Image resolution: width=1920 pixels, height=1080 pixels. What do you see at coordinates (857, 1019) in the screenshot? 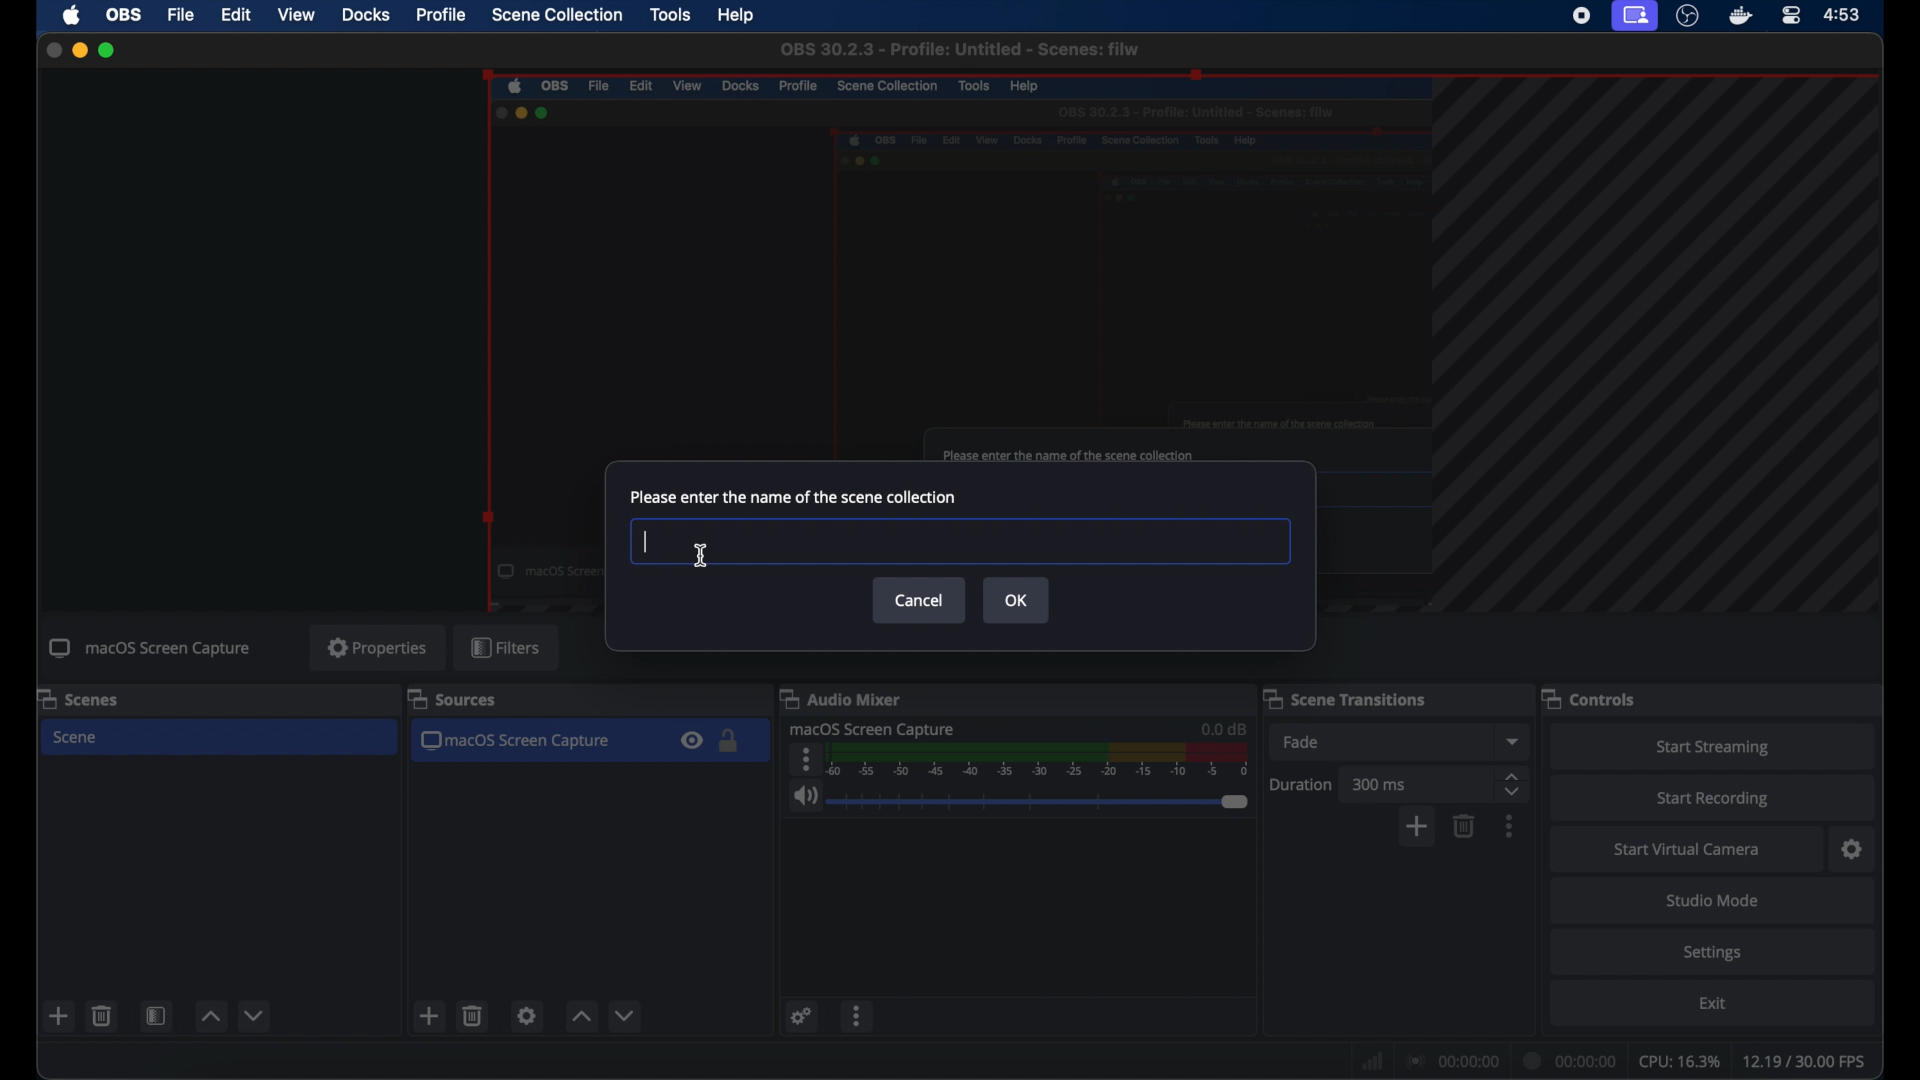
I see `more options` at bounding box center [857, 1019].